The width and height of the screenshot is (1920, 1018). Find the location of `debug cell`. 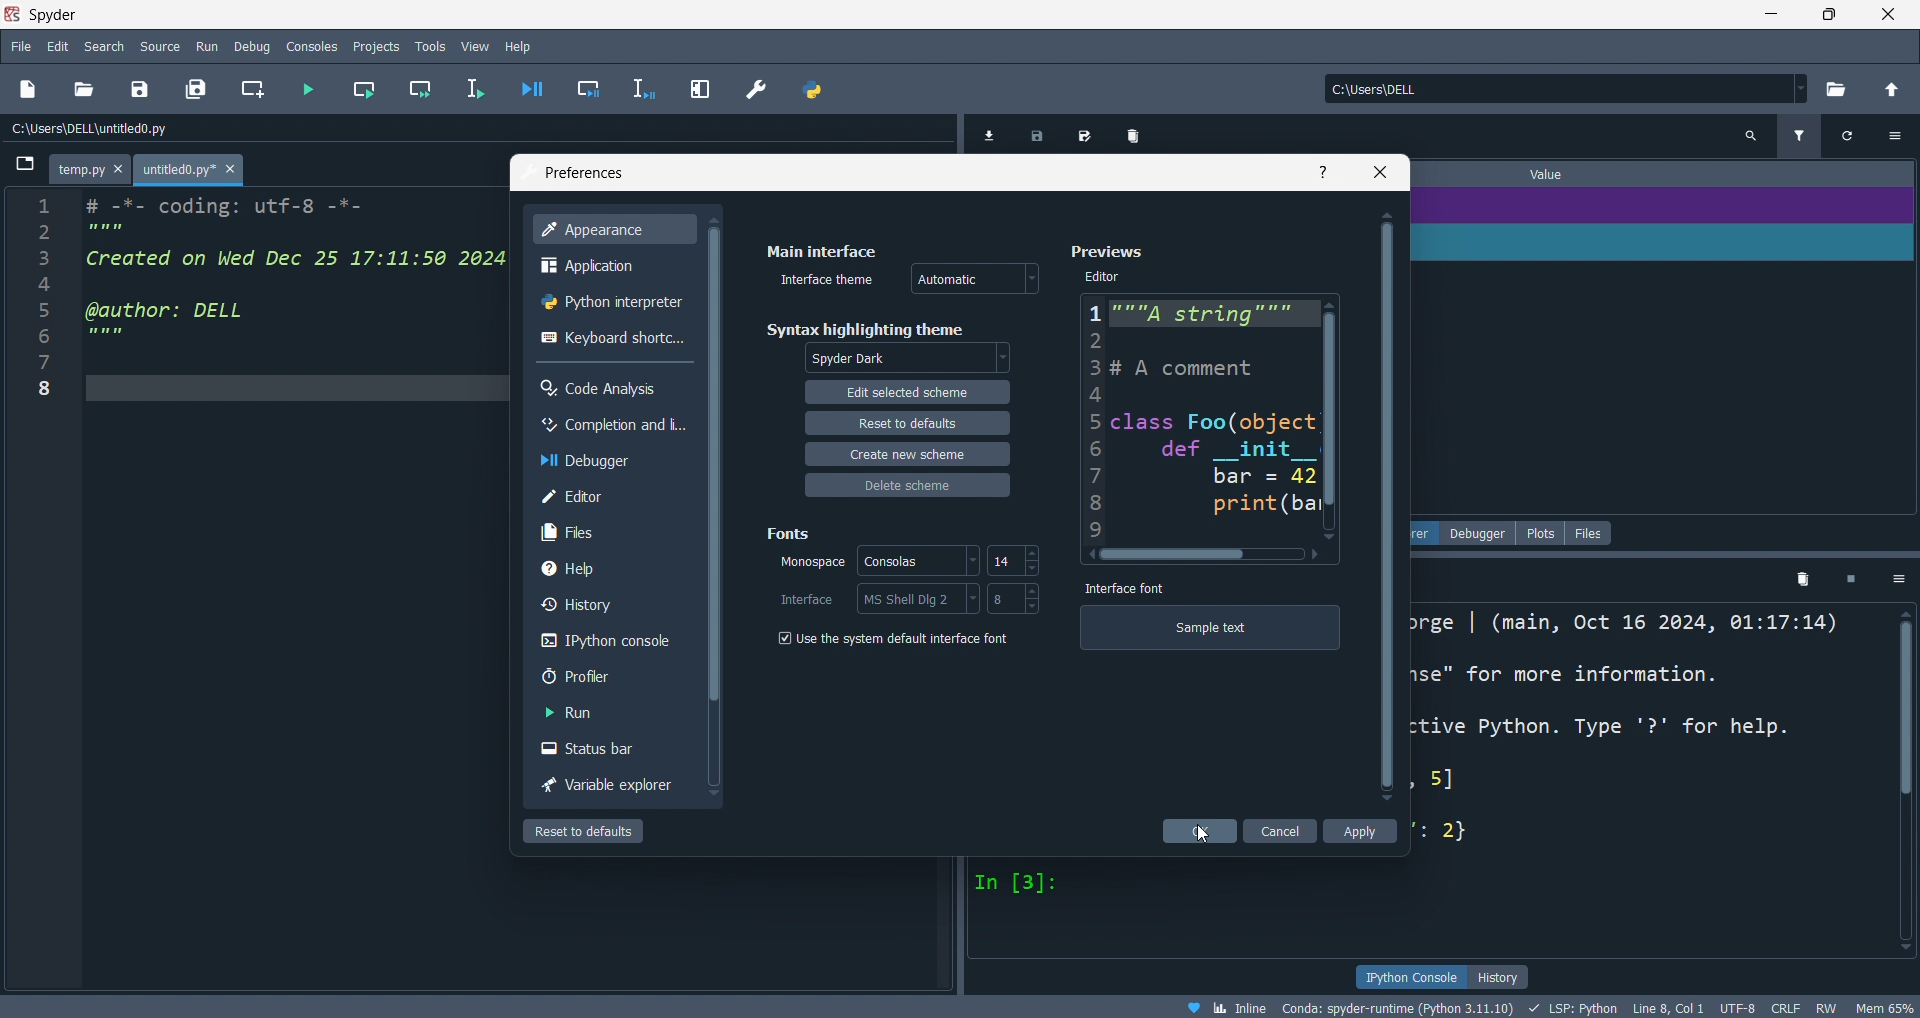

debug cell is located at coordinates (591, 87).